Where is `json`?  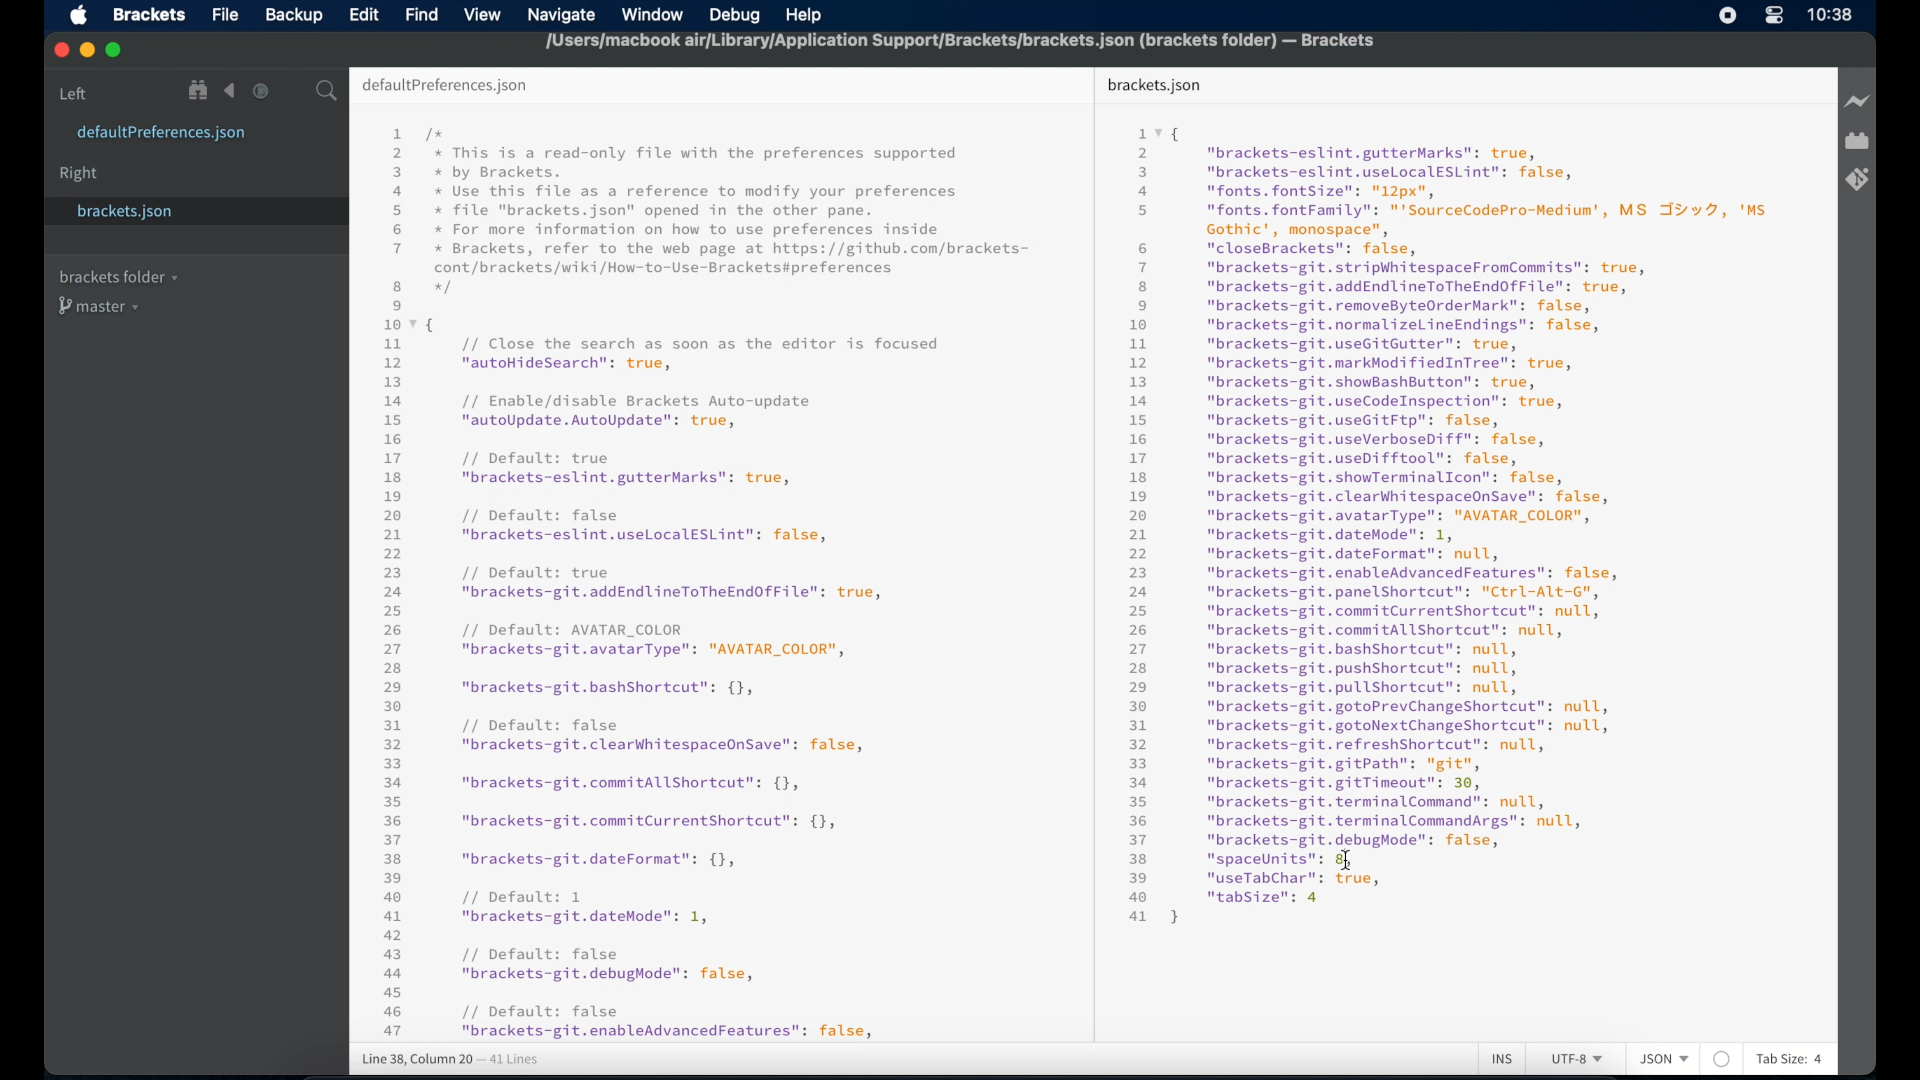 json is located at coordinates (1663, 1056).